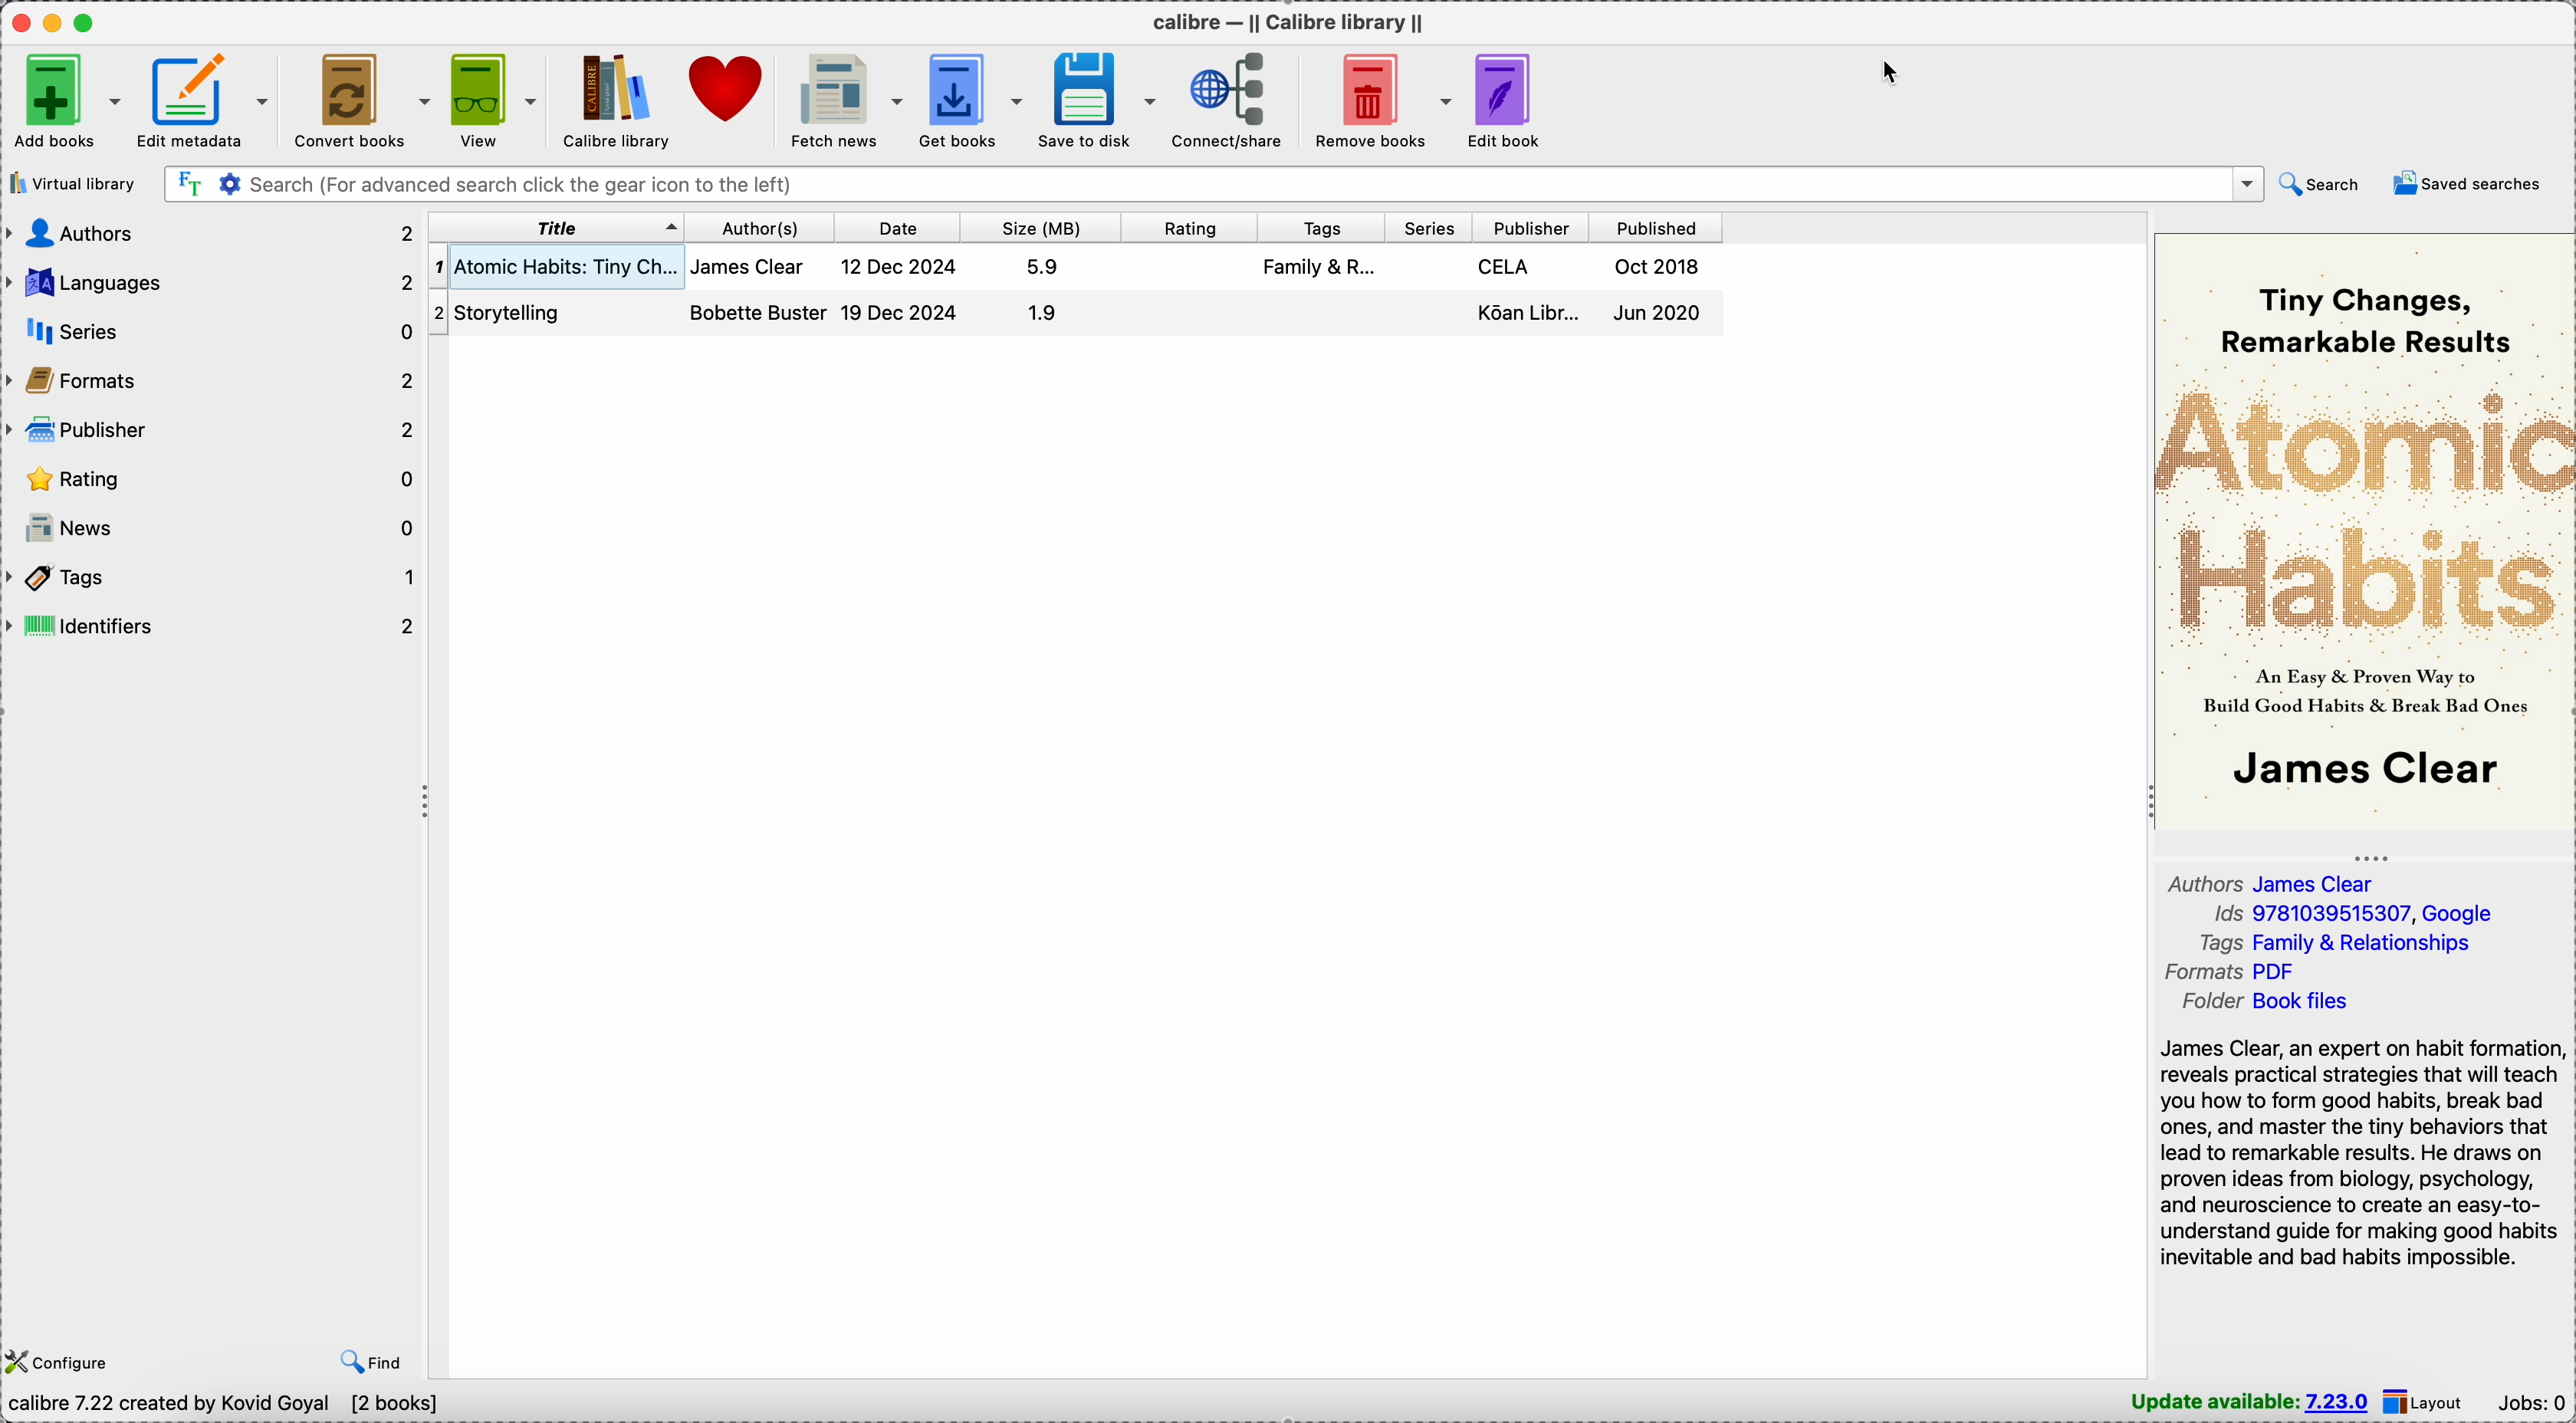 This screenshot has width=2576, height=1423. What do you see at coordinates (1098, 101) in the screenshot?
I see `save to disk` at bounding box center [1098, 101].